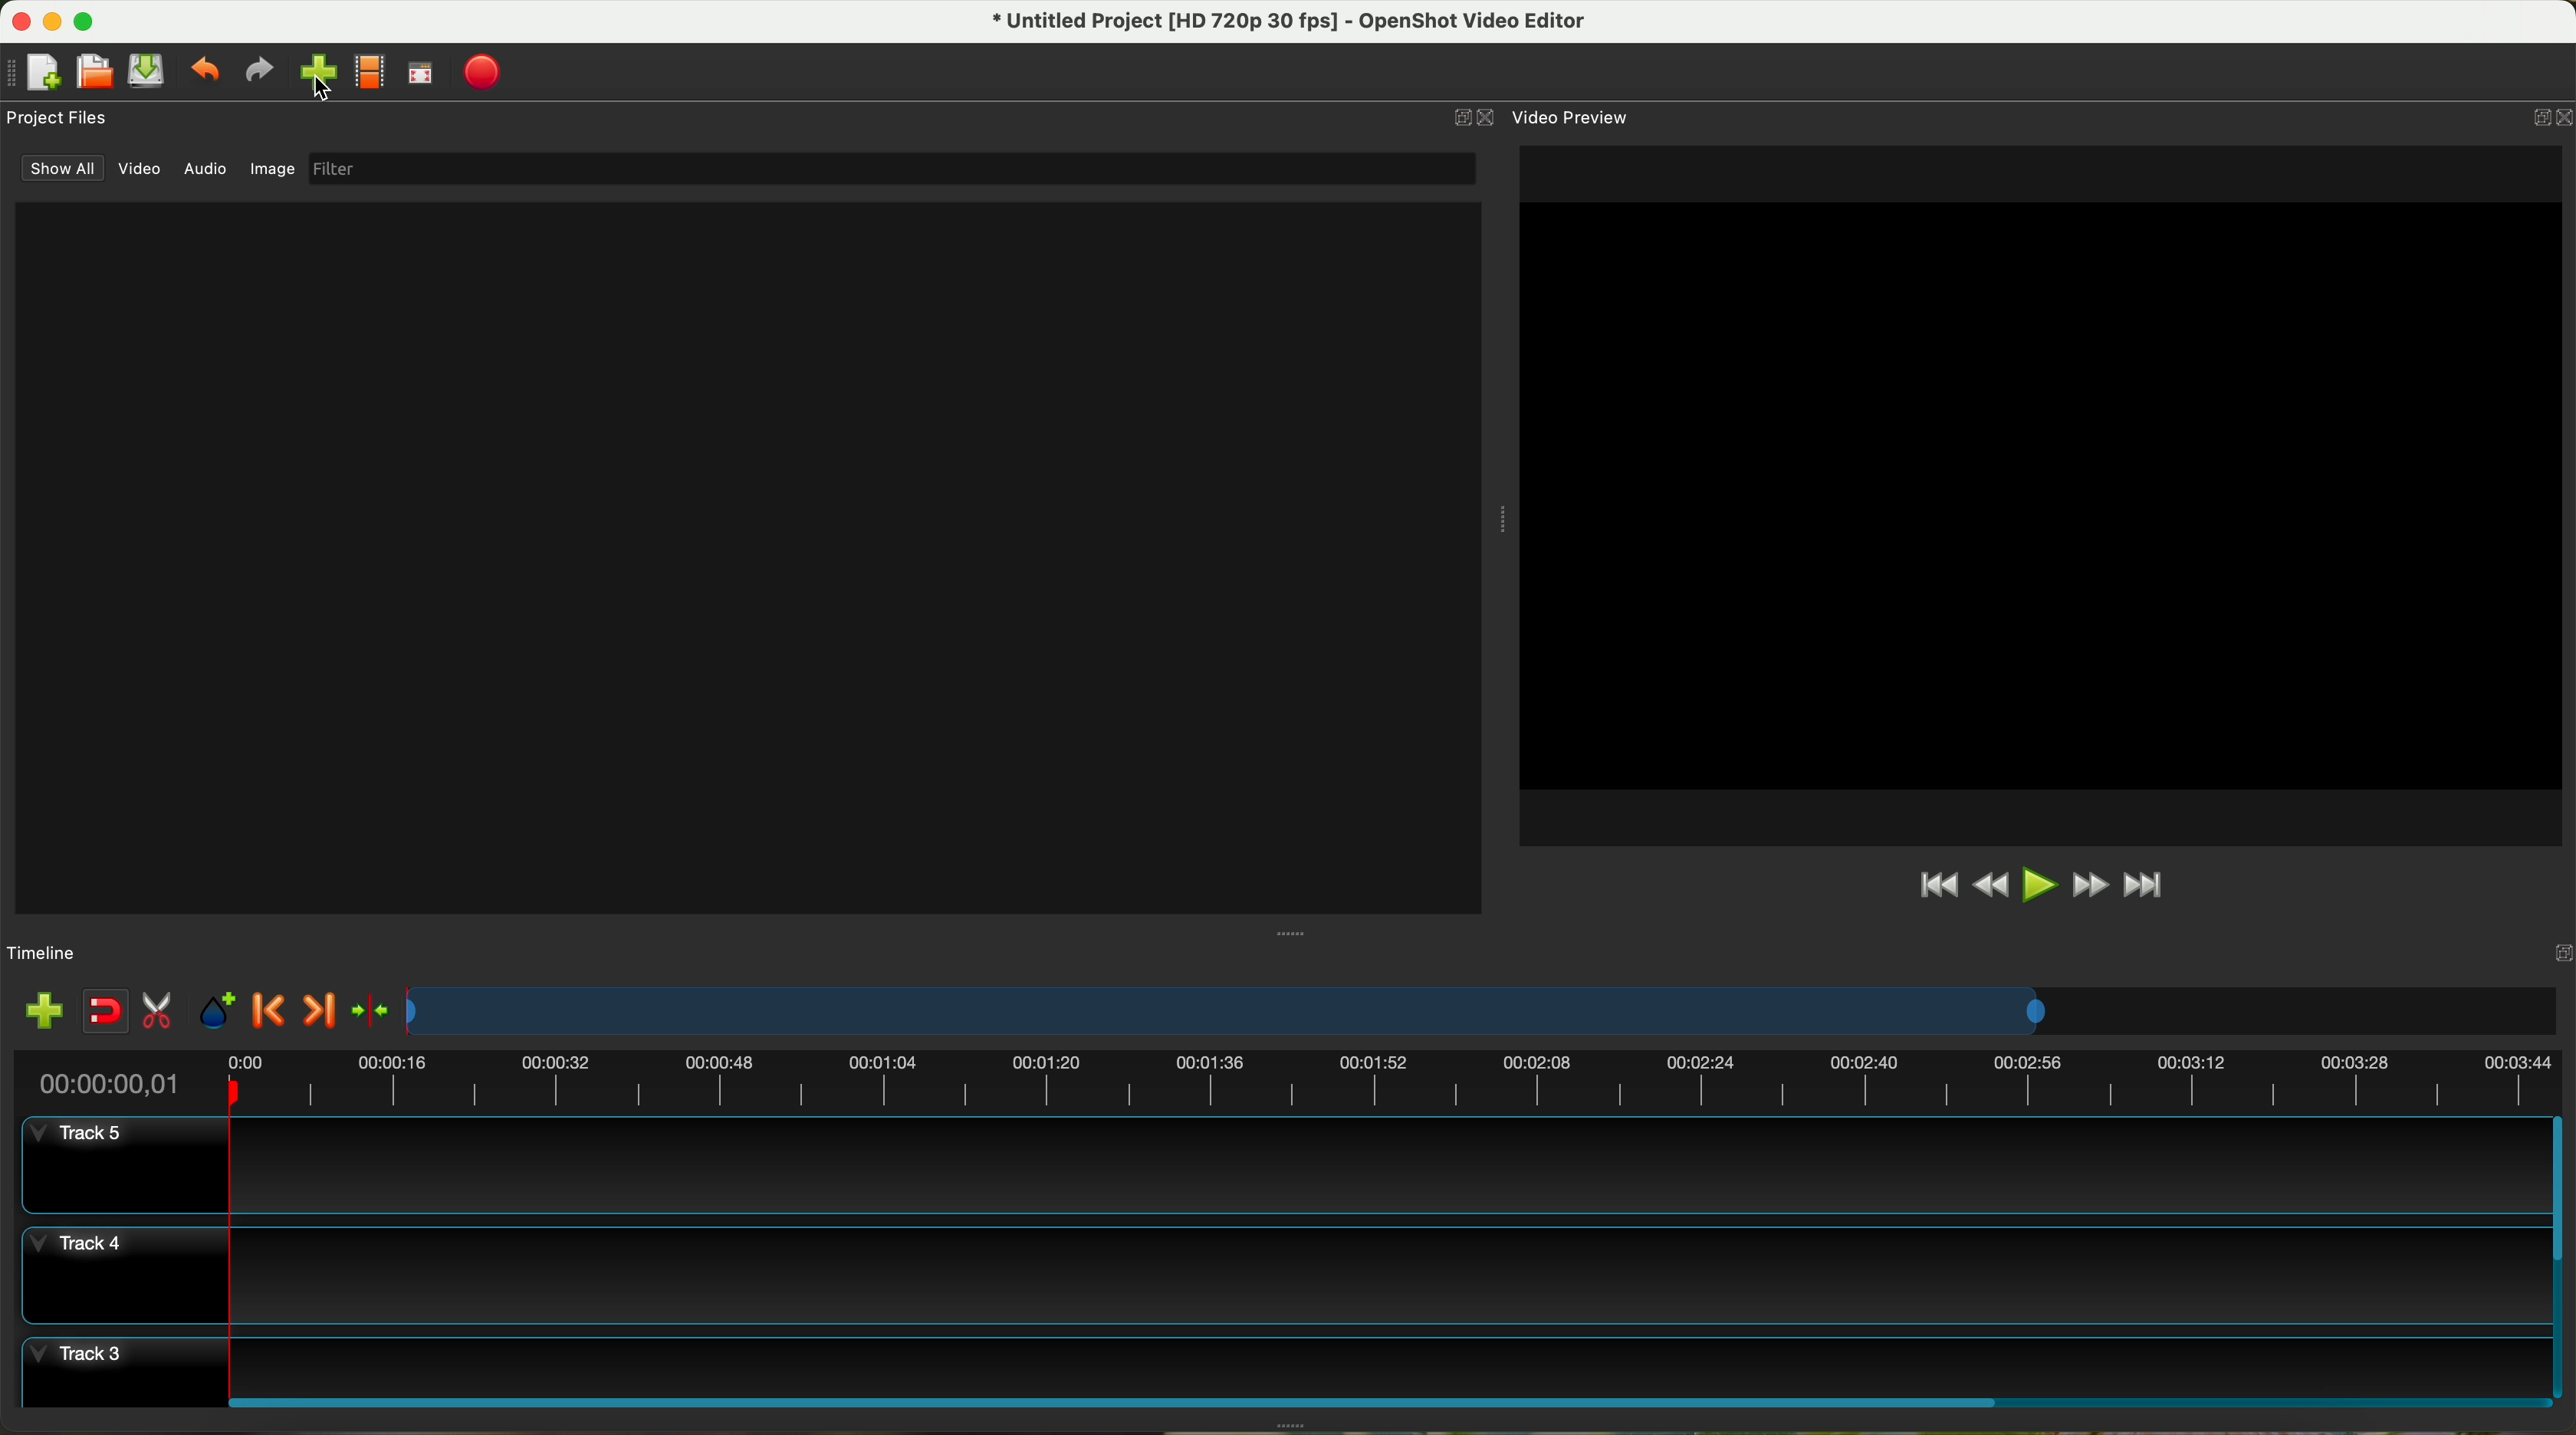 Image resolution: width=2576 pixels, height=1435 pixels. I want to click on disable snapping, so click(106, 1011).